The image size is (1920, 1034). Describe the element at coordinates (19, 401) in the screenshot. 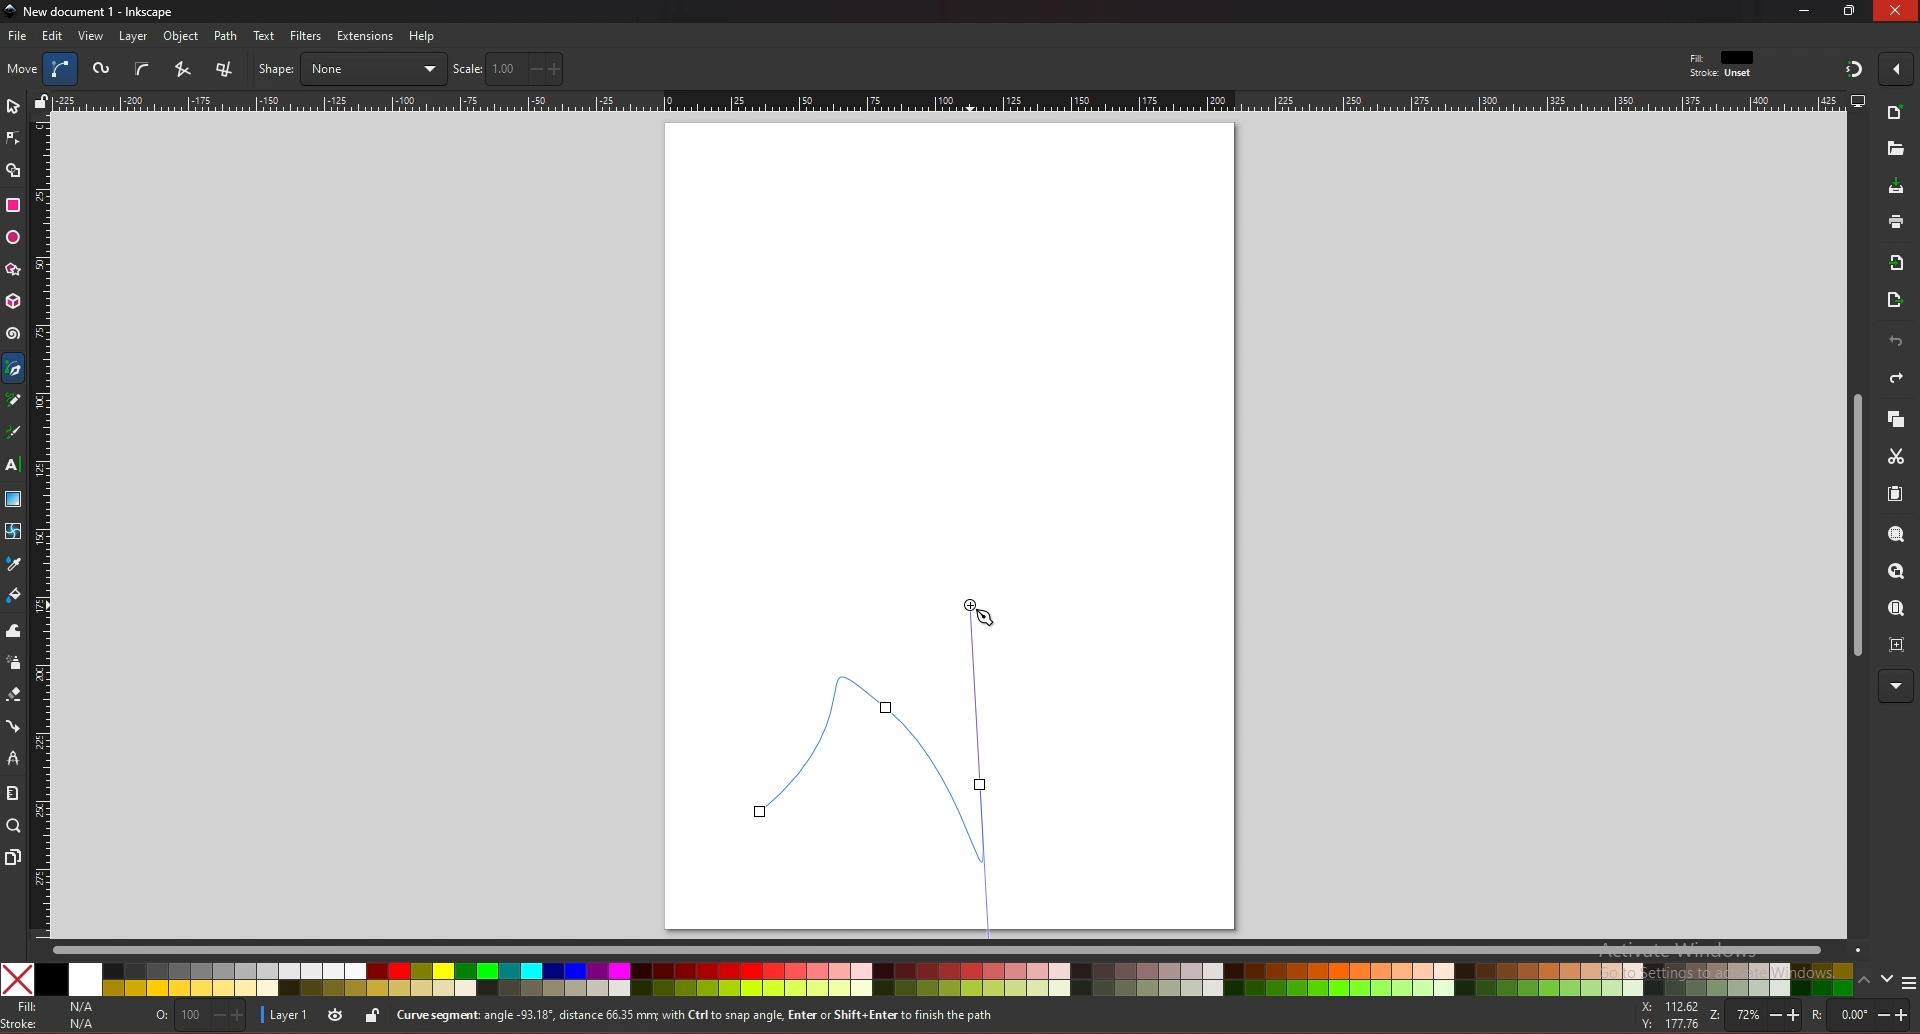

I see `pencil` at that location.